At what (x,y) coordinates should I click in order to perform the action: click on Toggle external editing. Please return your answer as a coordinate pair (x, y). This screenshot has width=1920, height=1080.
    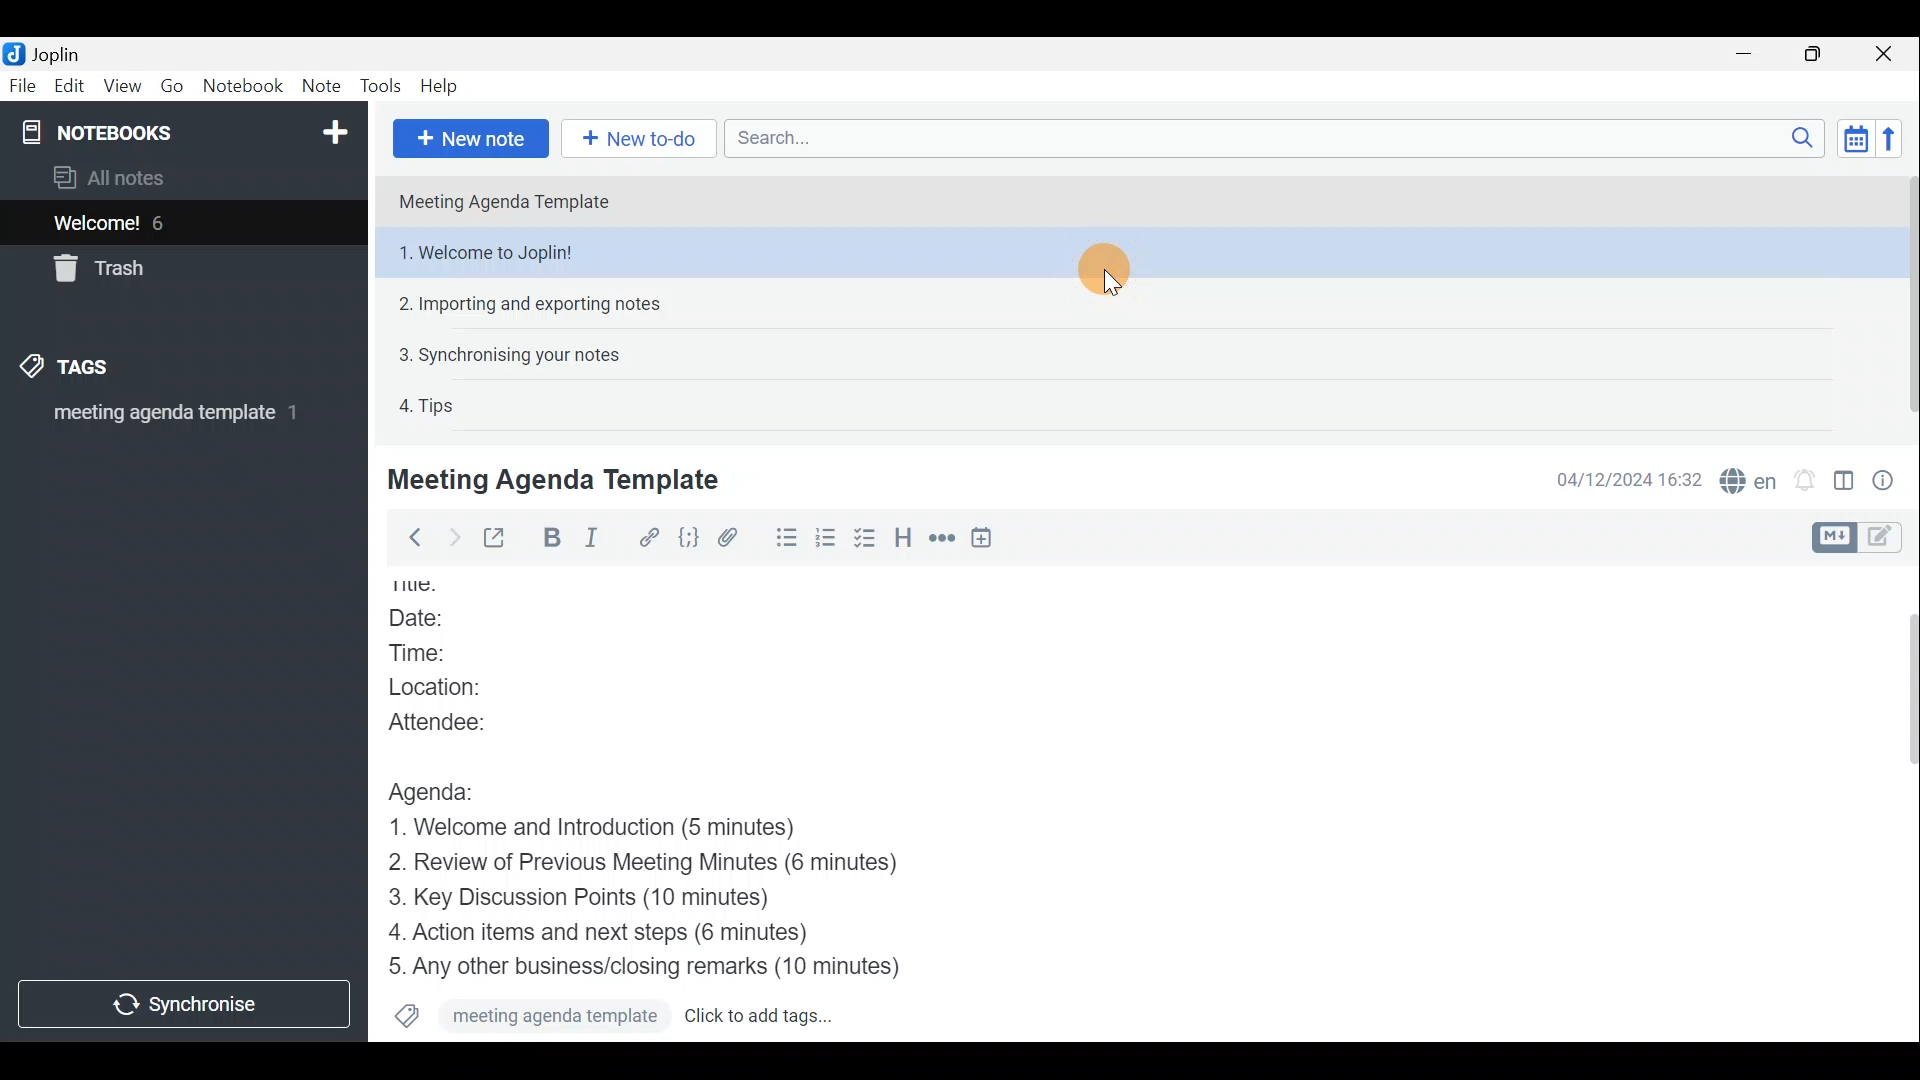
    Looking at the image, I should click on (500, 539).